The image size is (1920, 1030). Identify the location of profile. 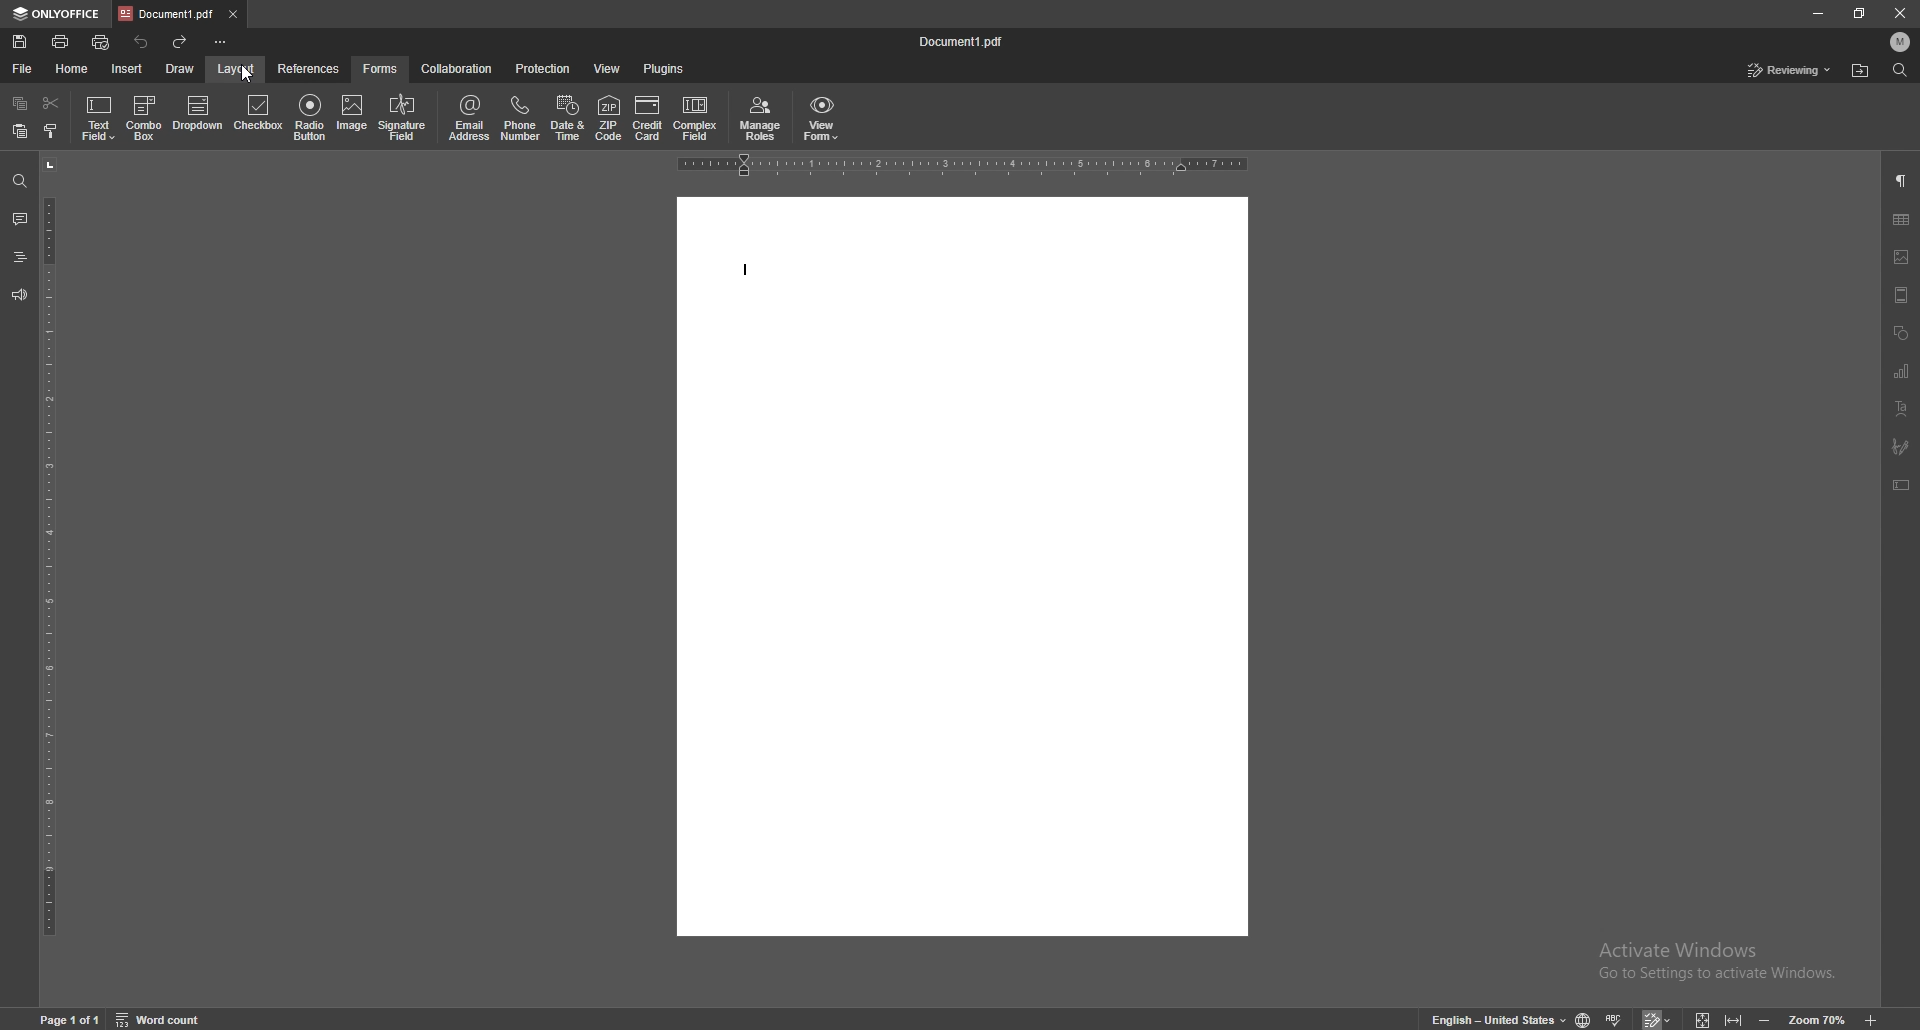
(1901, 41).